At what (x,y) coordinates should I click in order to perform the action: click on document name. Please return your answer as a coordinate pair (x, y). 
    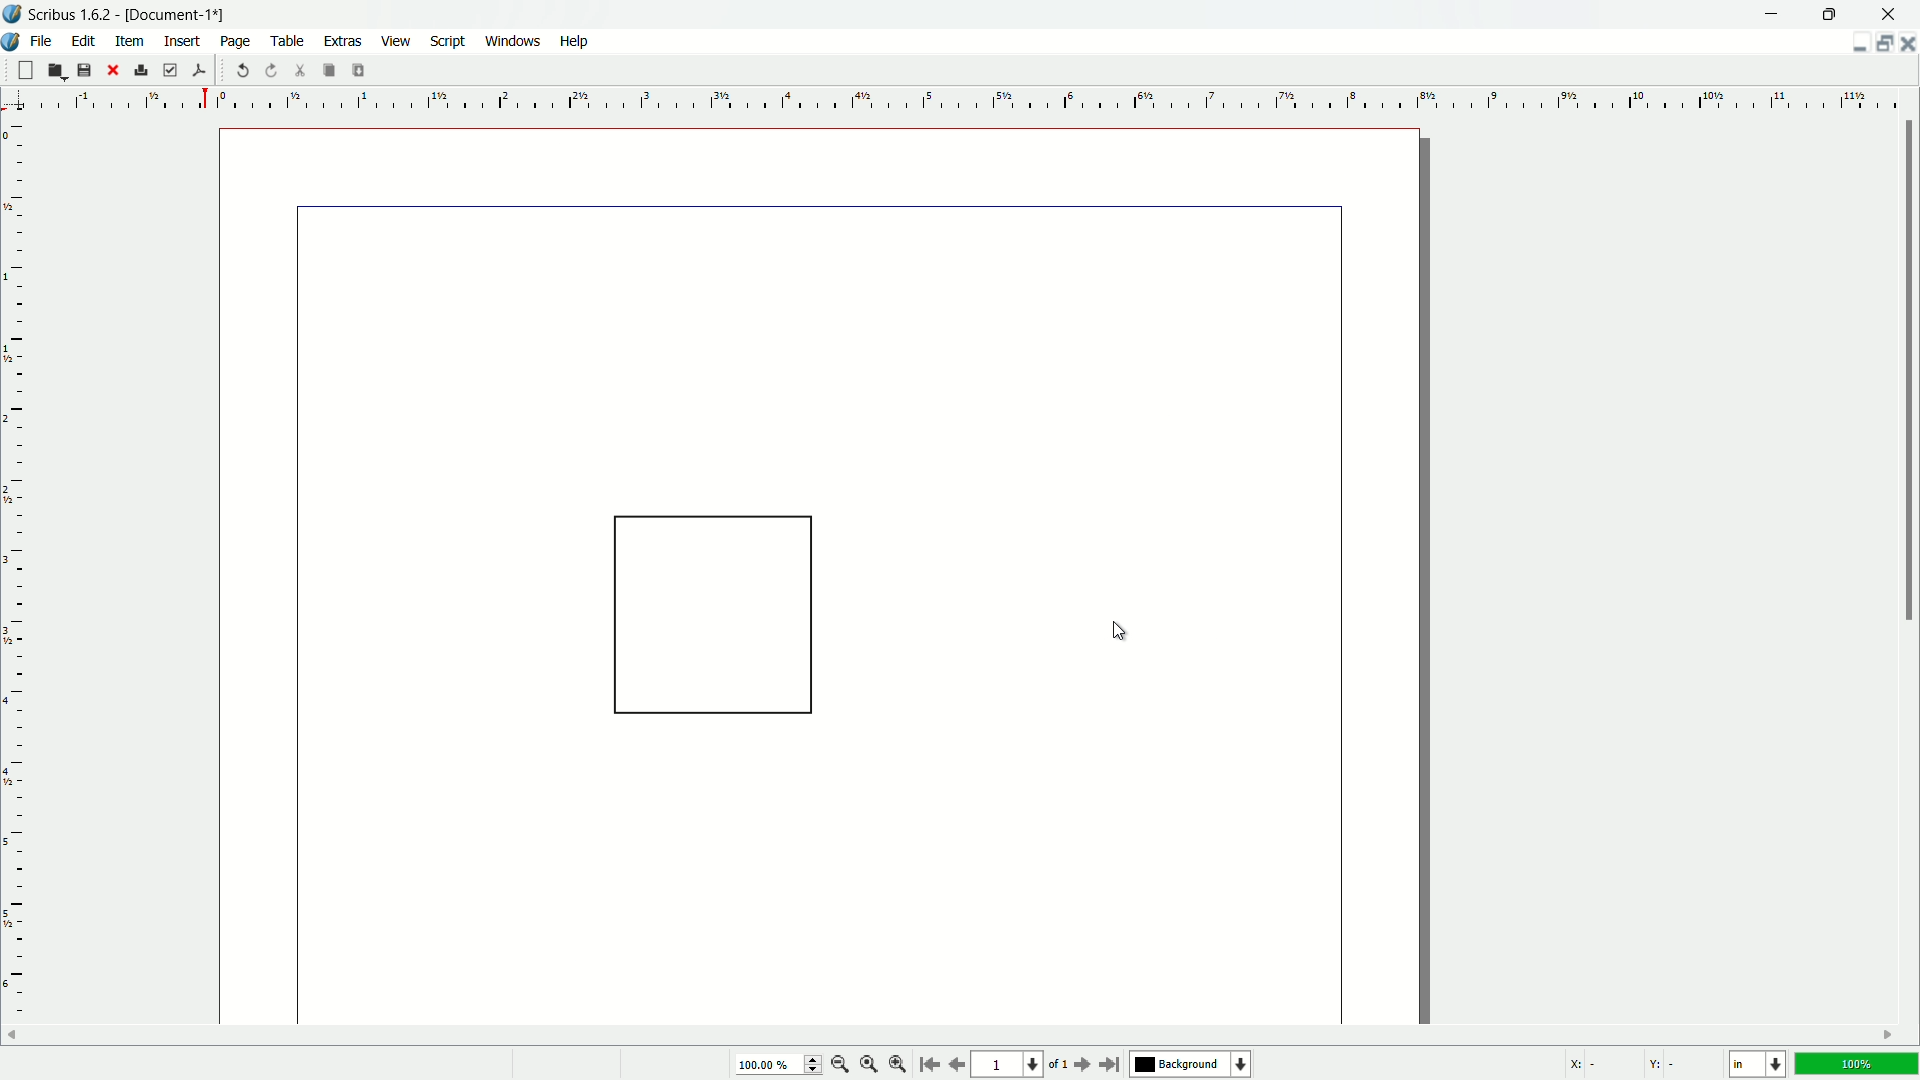
    Looking at the image, I should click on (175, 13).